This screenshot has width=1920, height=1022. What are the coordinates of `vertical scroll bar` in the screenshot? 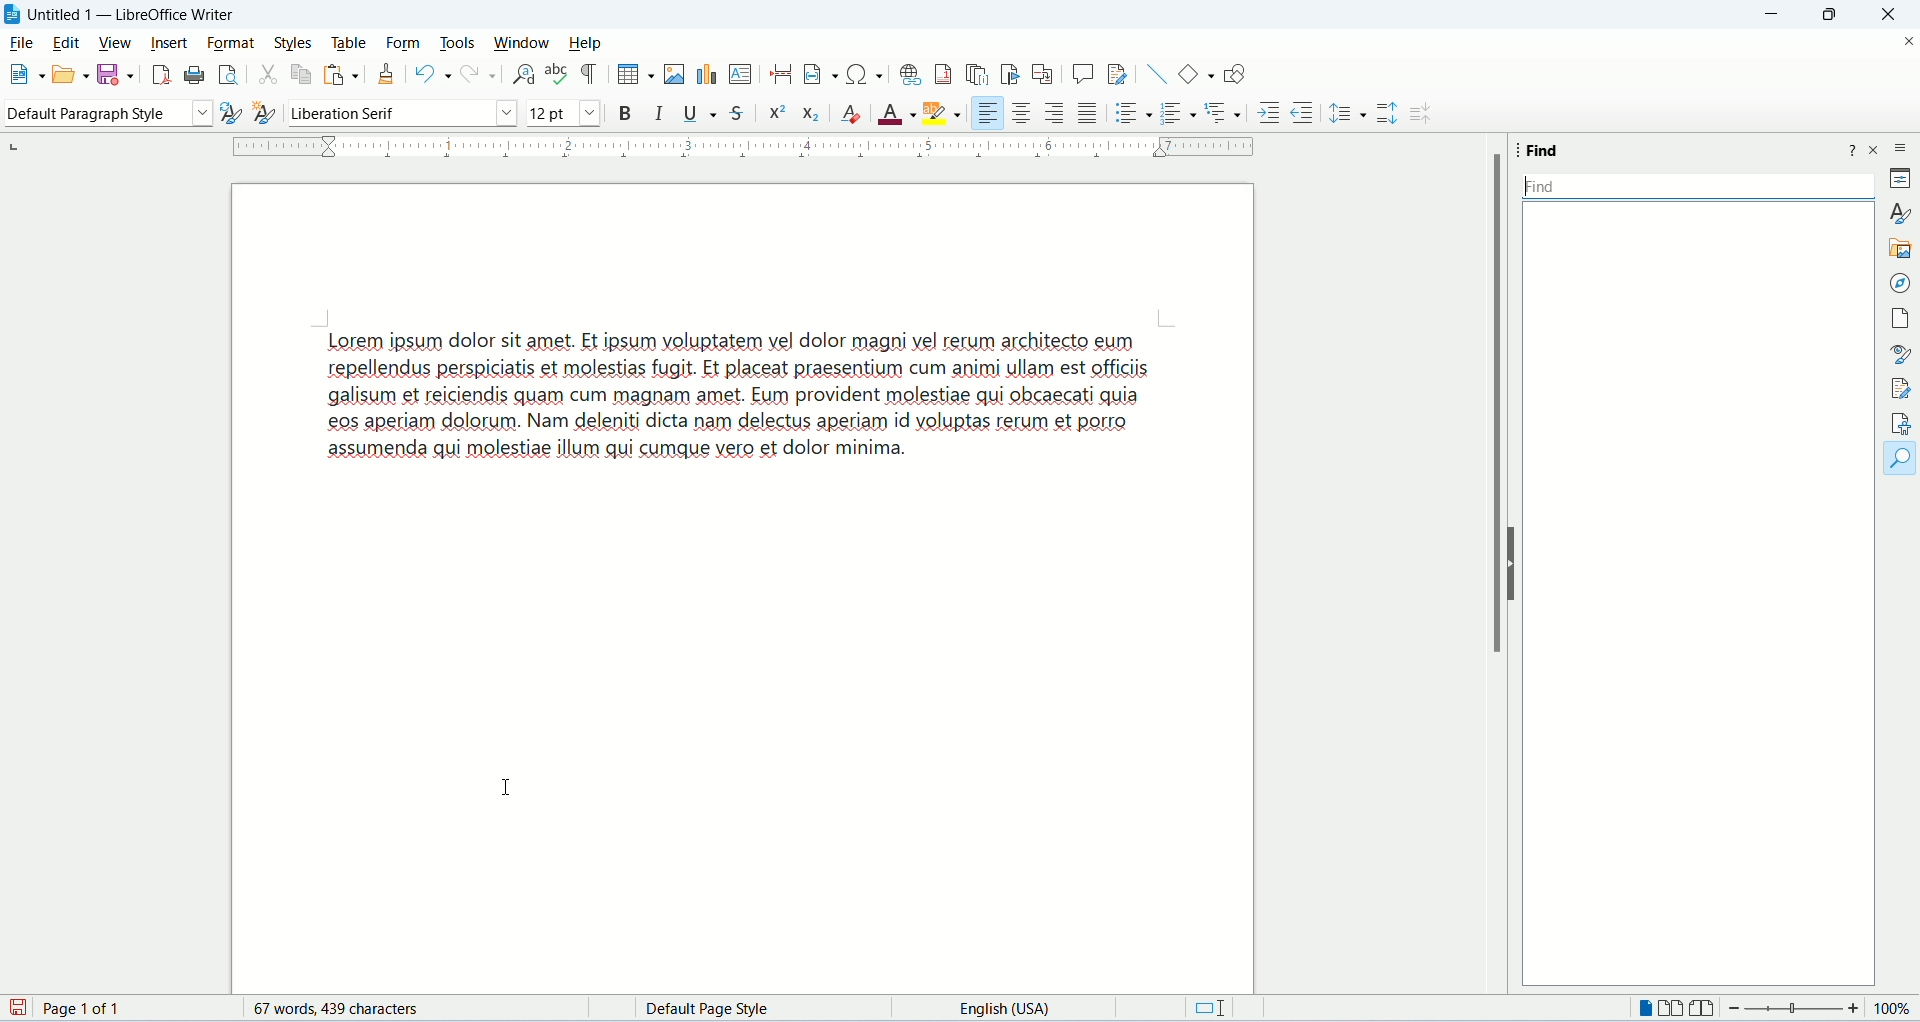 It's located at (1863, 601).